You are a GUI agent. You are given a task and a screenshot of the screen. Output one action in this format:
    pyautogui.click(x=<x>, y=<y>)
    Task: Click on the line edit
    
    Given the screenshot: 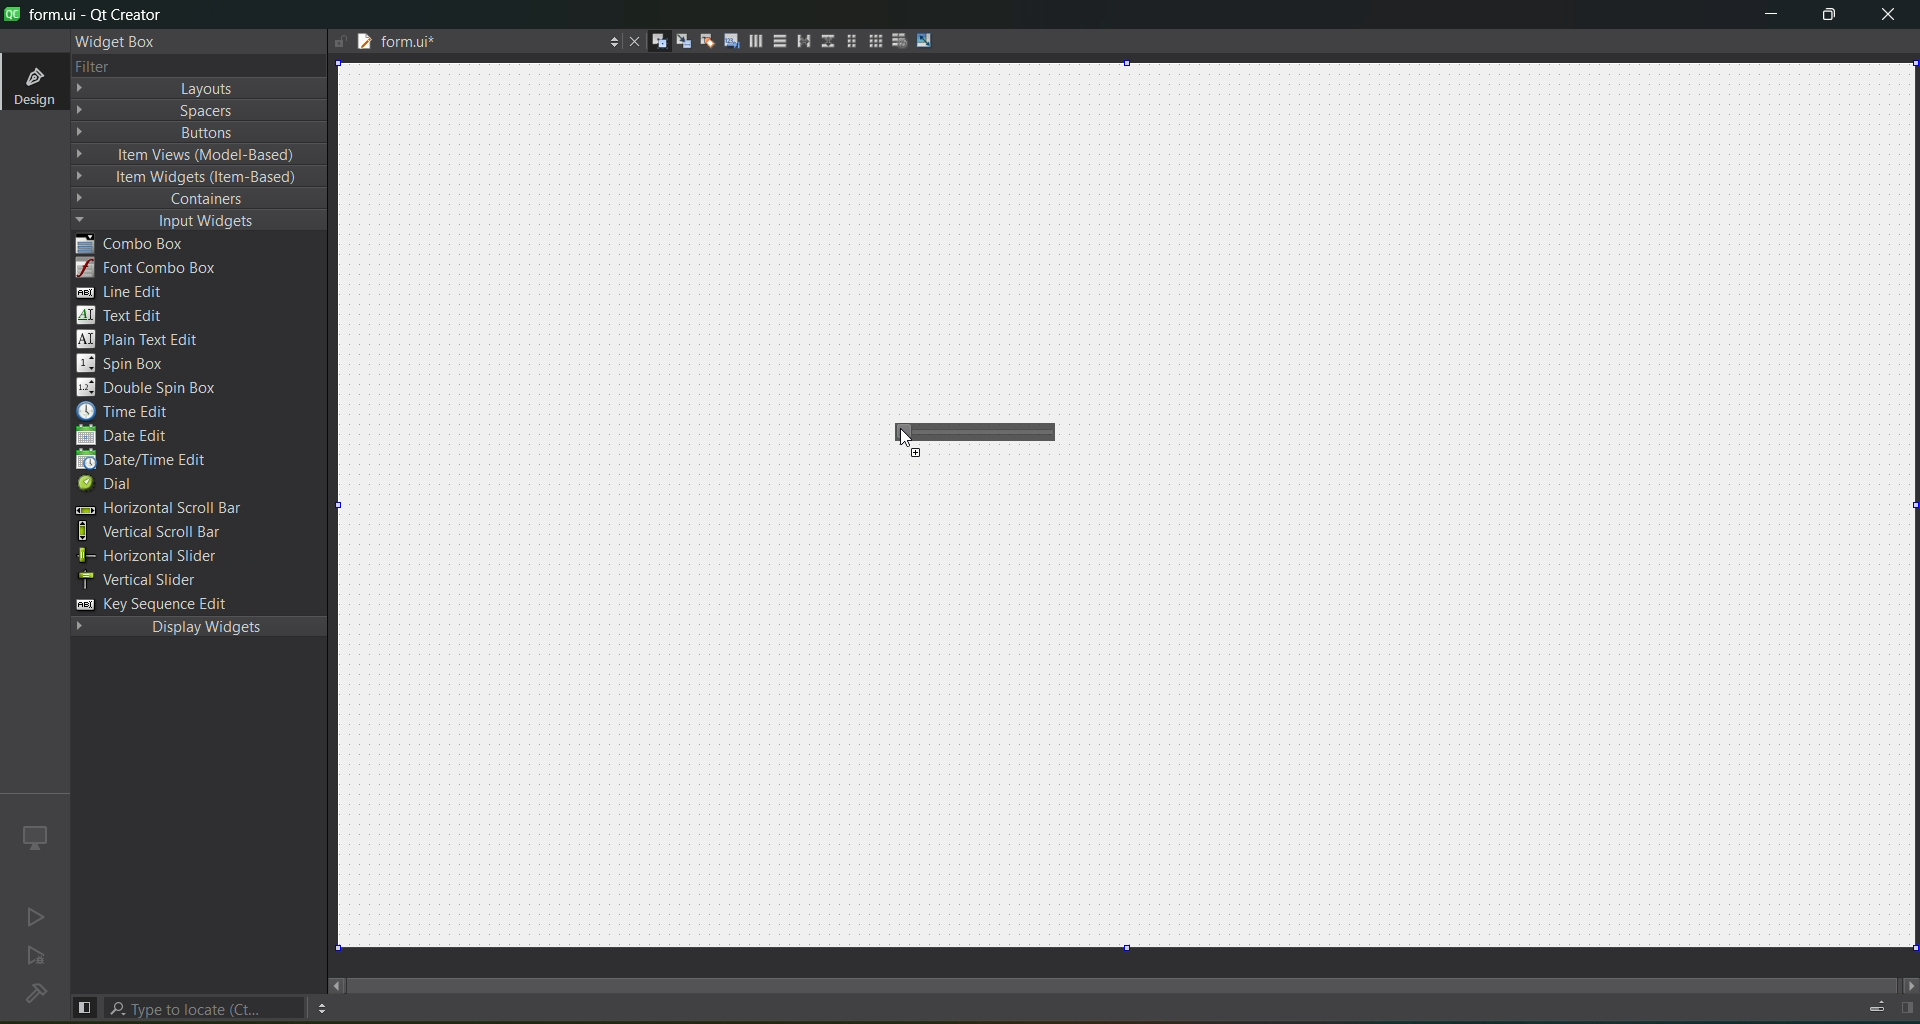 What is the action you would take?
    pyautogui.click(x=125, y=291)
    